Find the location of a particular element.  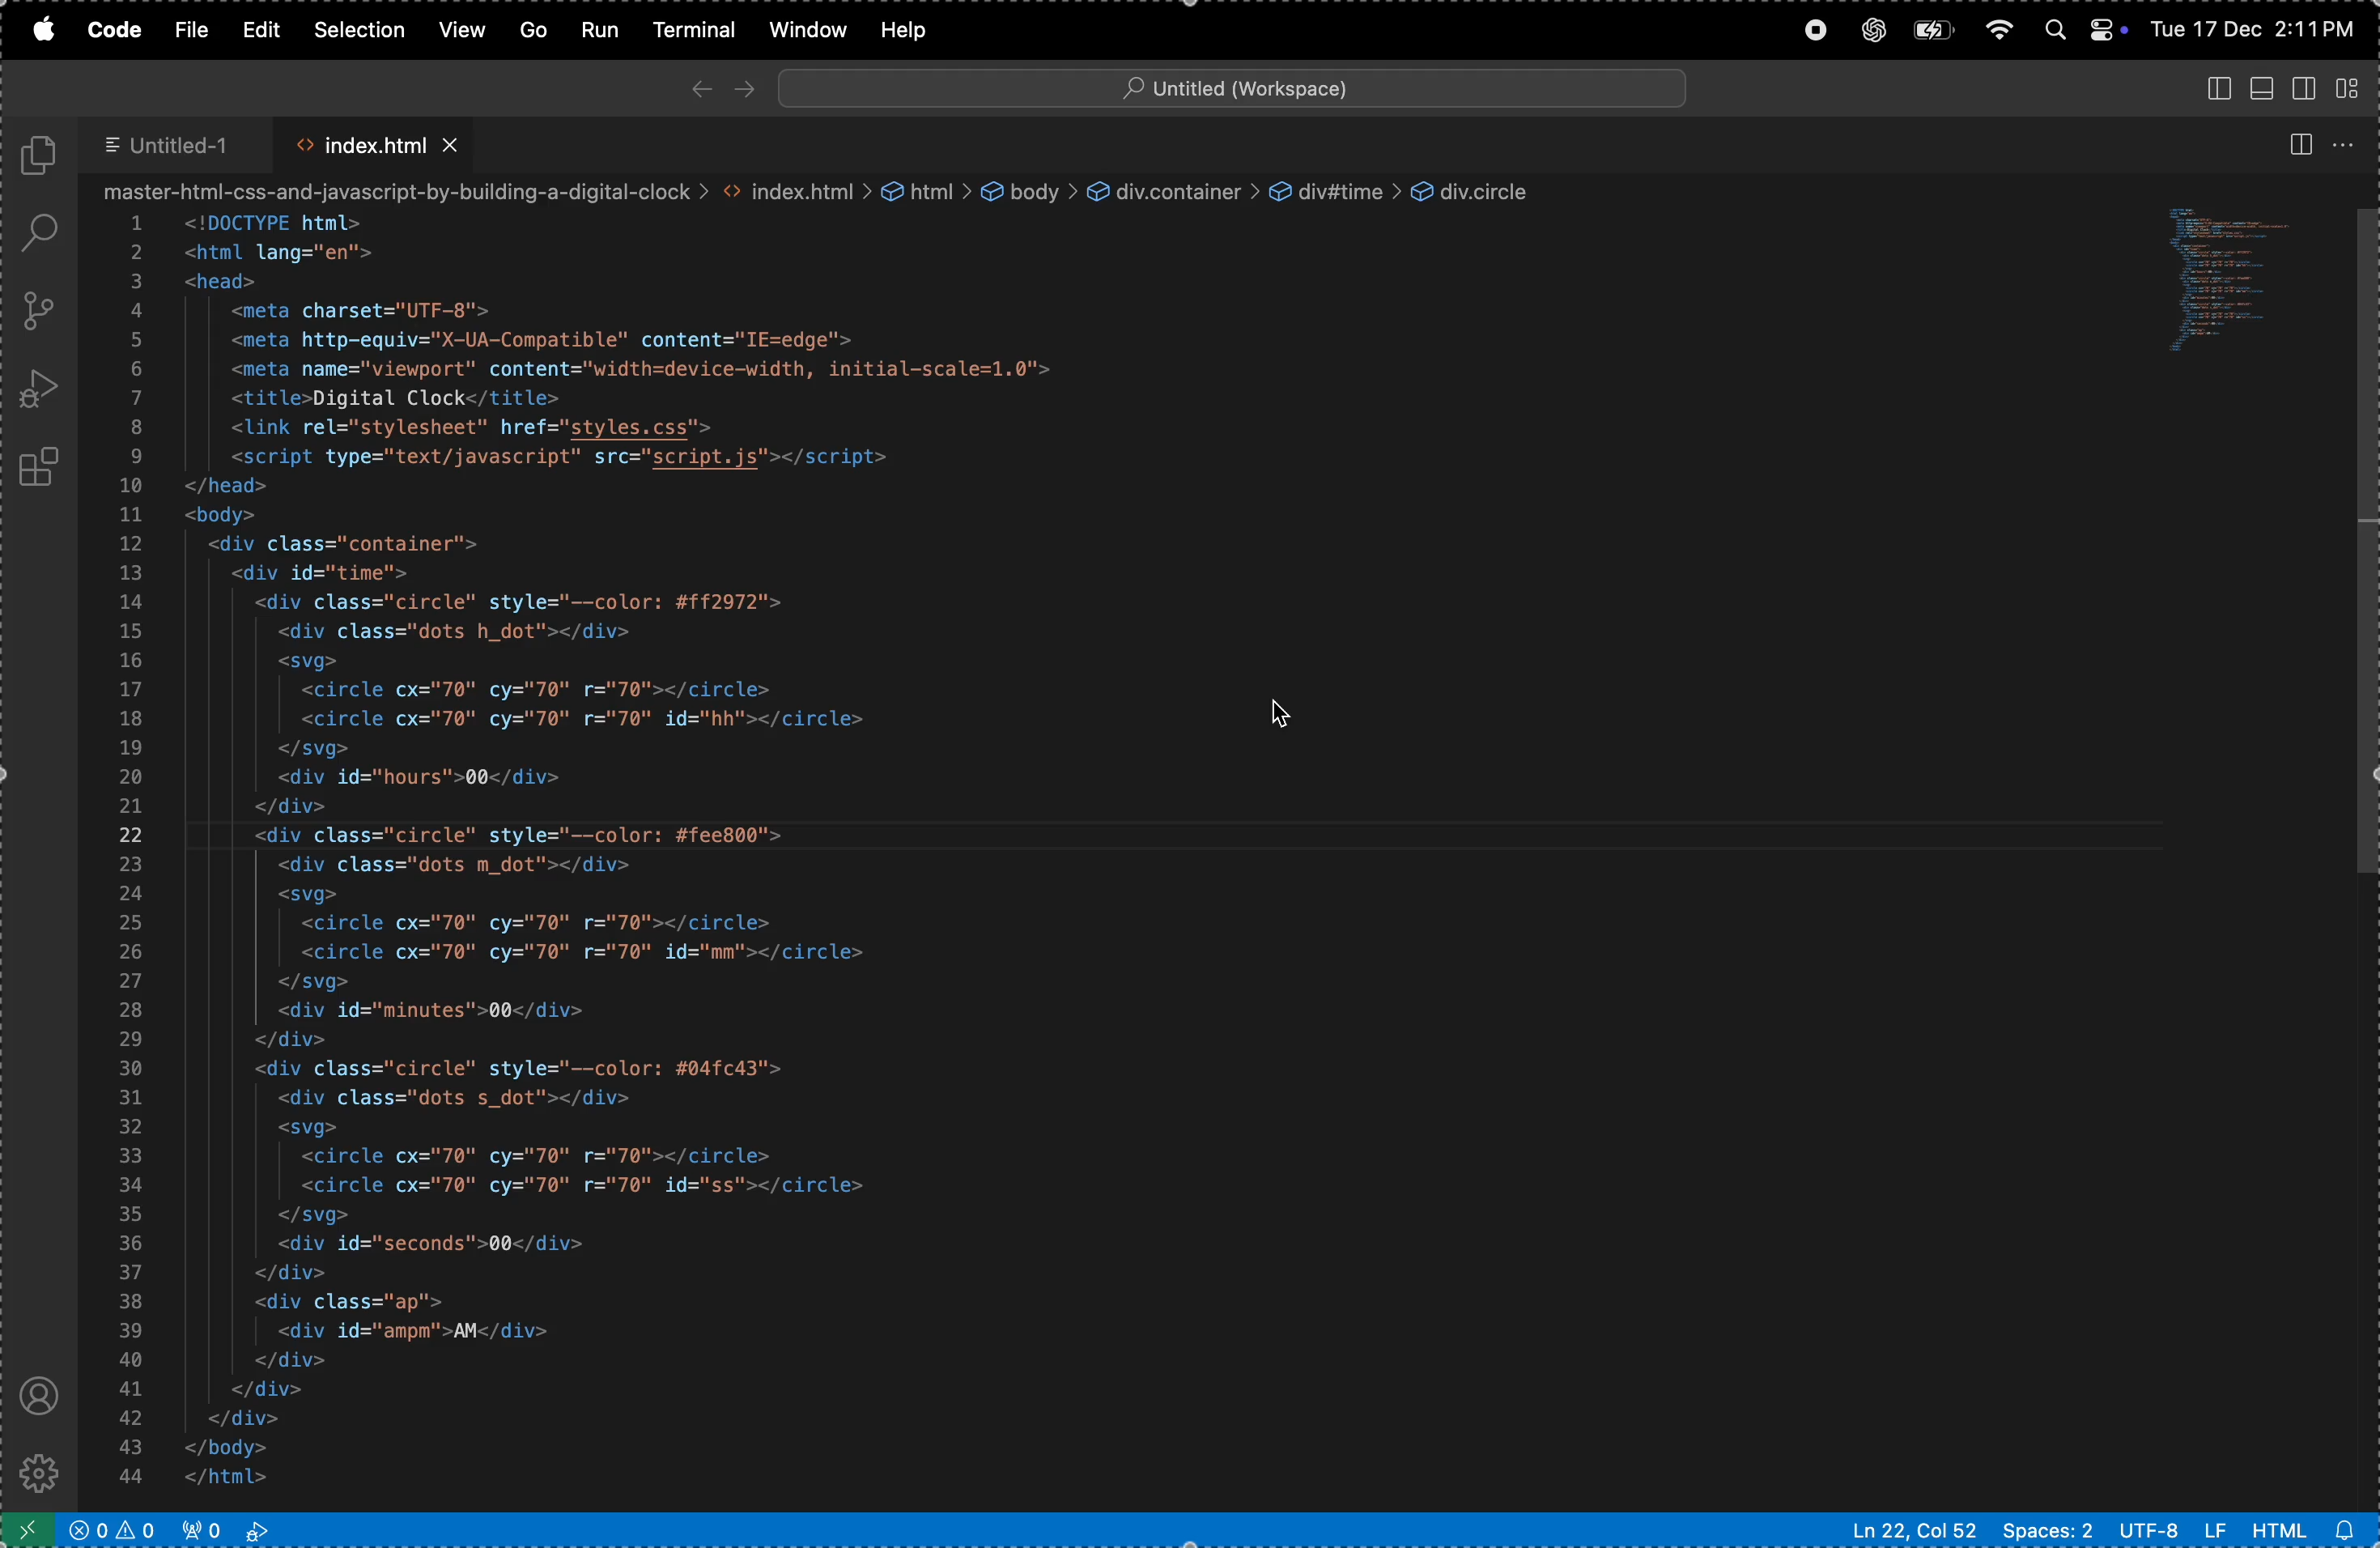

search bar is located at coordinates (1277, 86).